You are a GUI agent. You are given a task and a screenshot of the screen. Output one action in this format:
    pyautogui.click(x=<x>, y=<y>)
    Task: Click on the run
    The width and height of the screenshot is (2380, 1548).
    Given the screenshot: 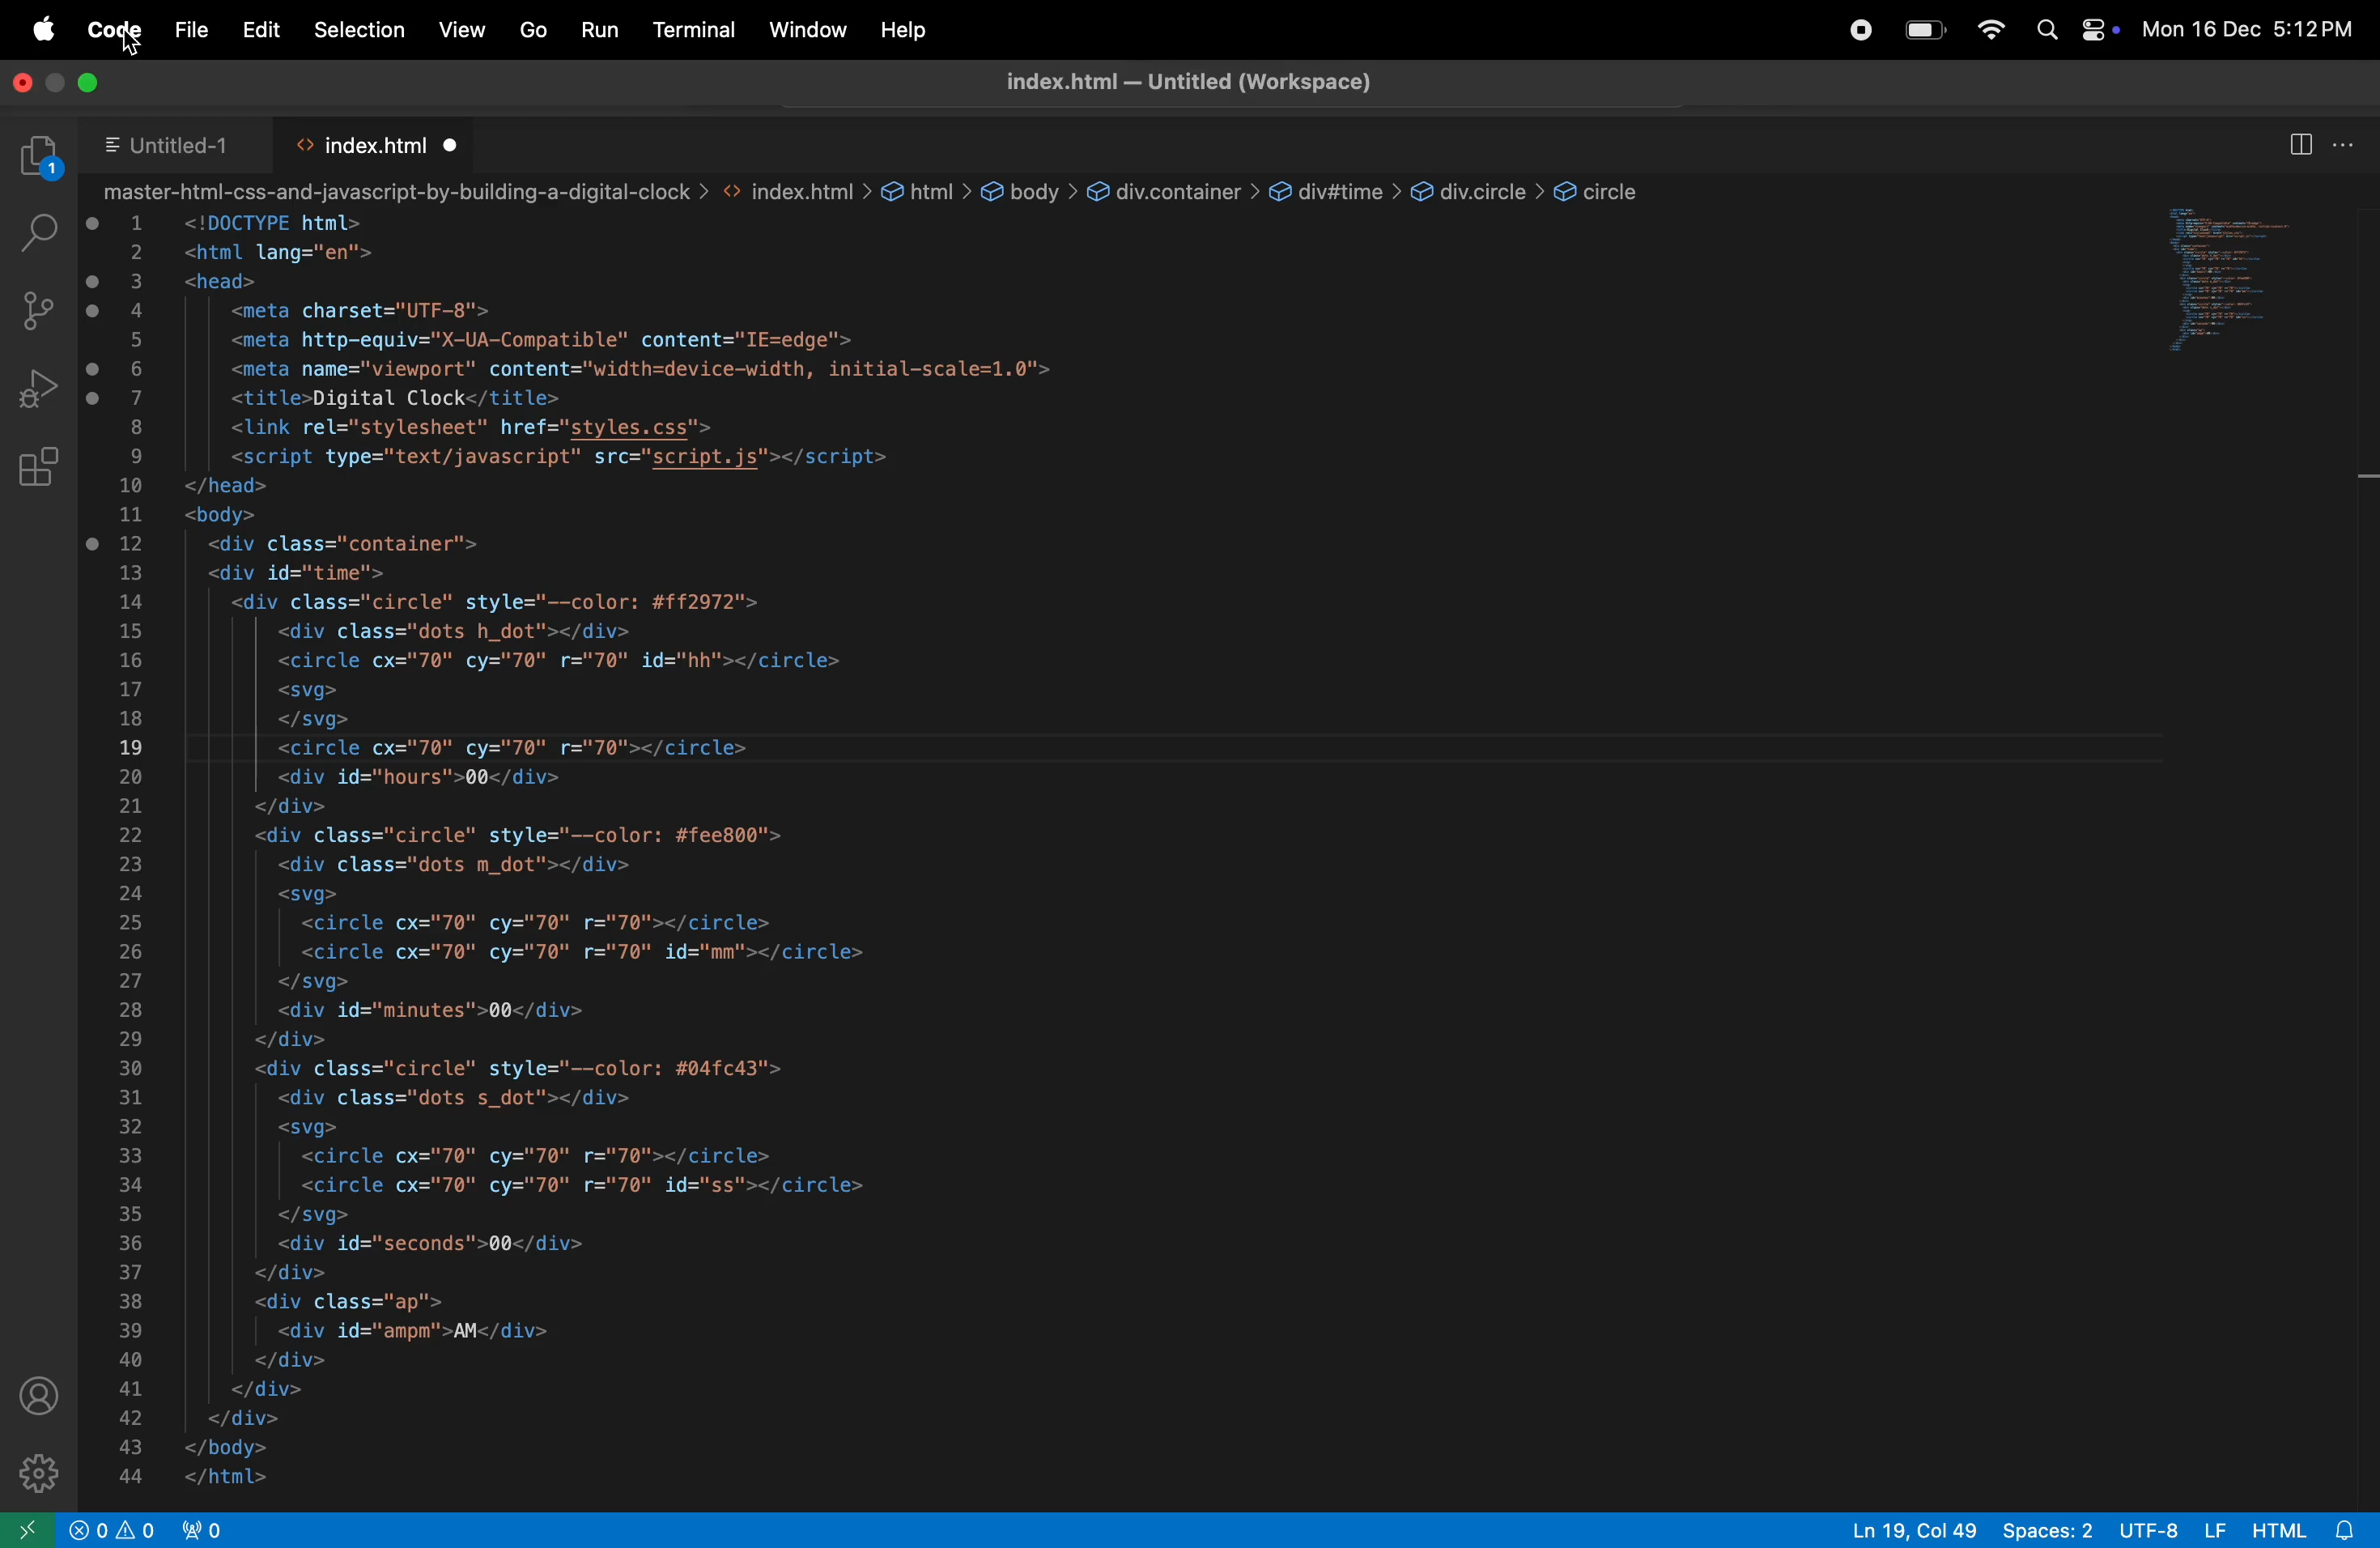 What is the action you would take?
    pyautogui.click(x=598, y=30)
    